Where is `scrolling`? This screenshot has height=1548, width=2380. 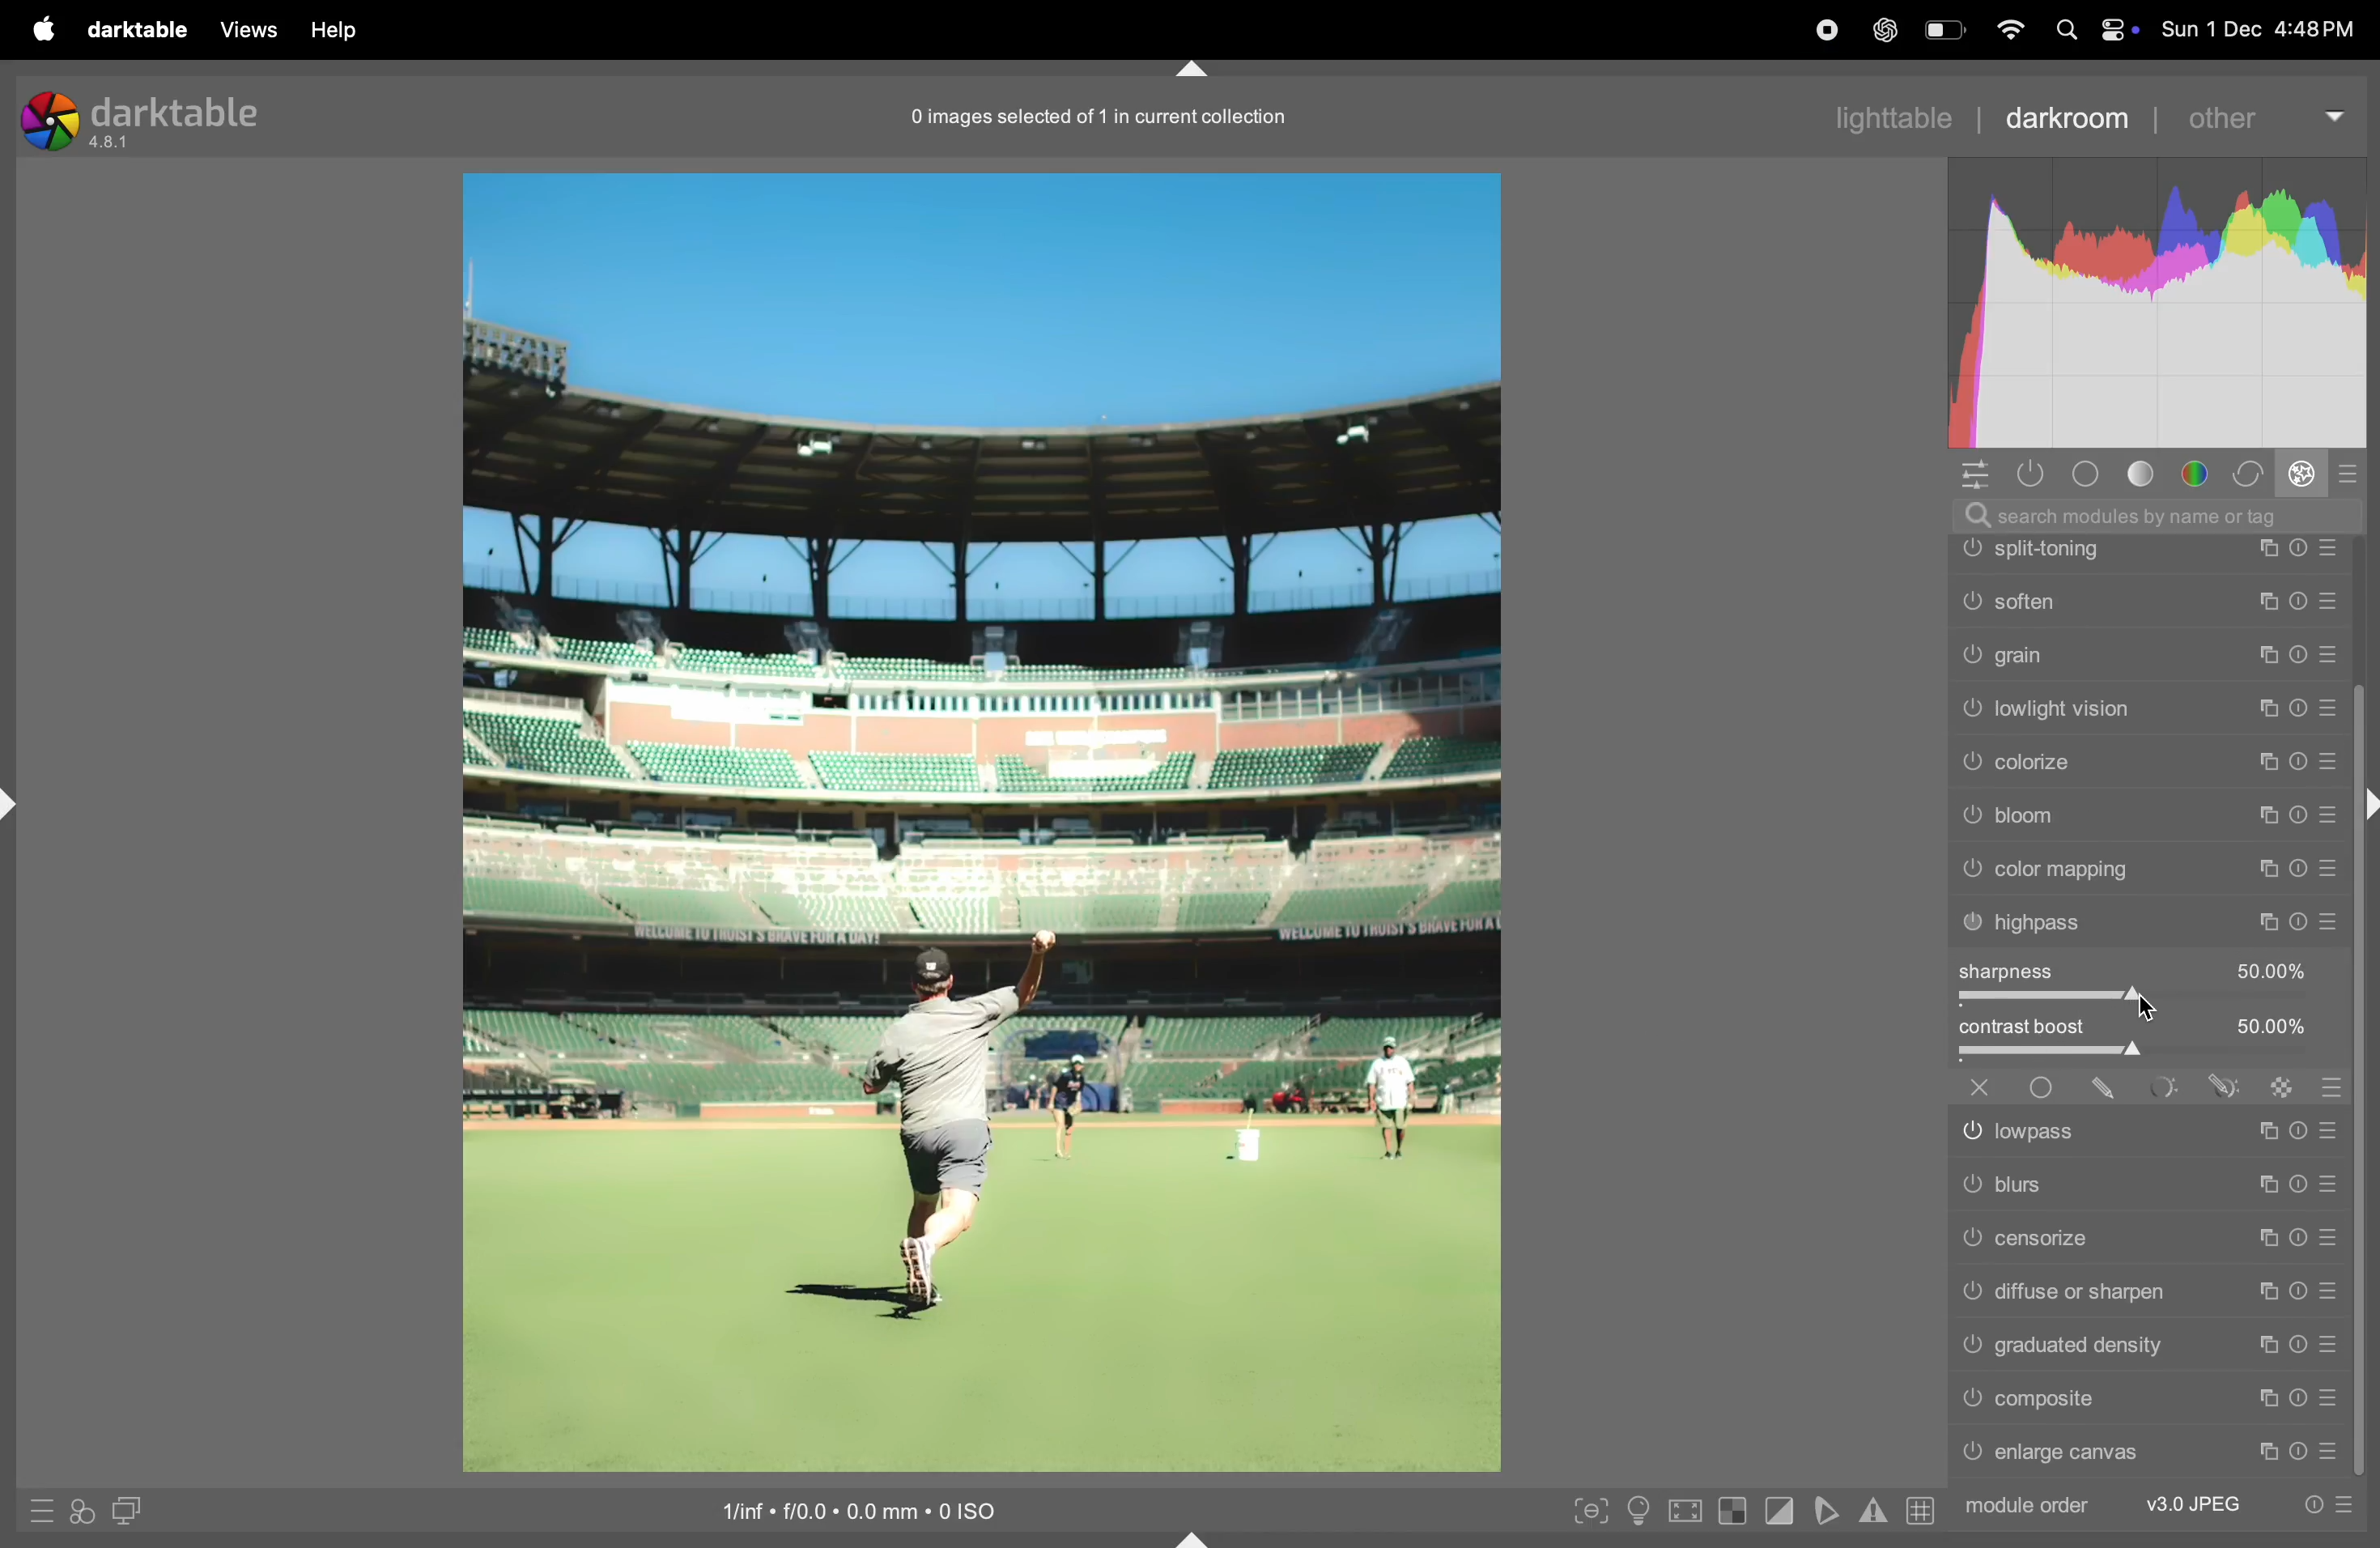
scrolling is located at coordinates (2147, 709).